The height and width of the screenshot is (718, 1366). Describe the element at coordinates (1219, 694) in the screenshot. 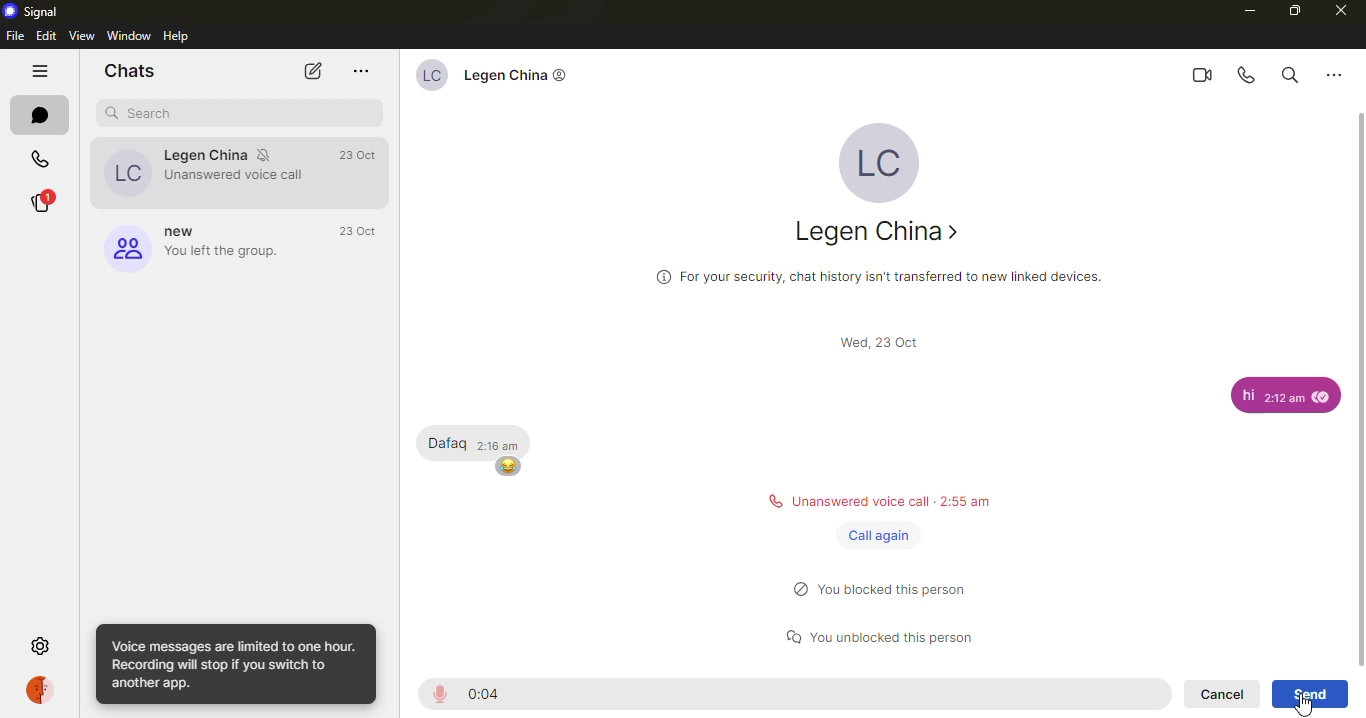

I see `cancel` at that location.